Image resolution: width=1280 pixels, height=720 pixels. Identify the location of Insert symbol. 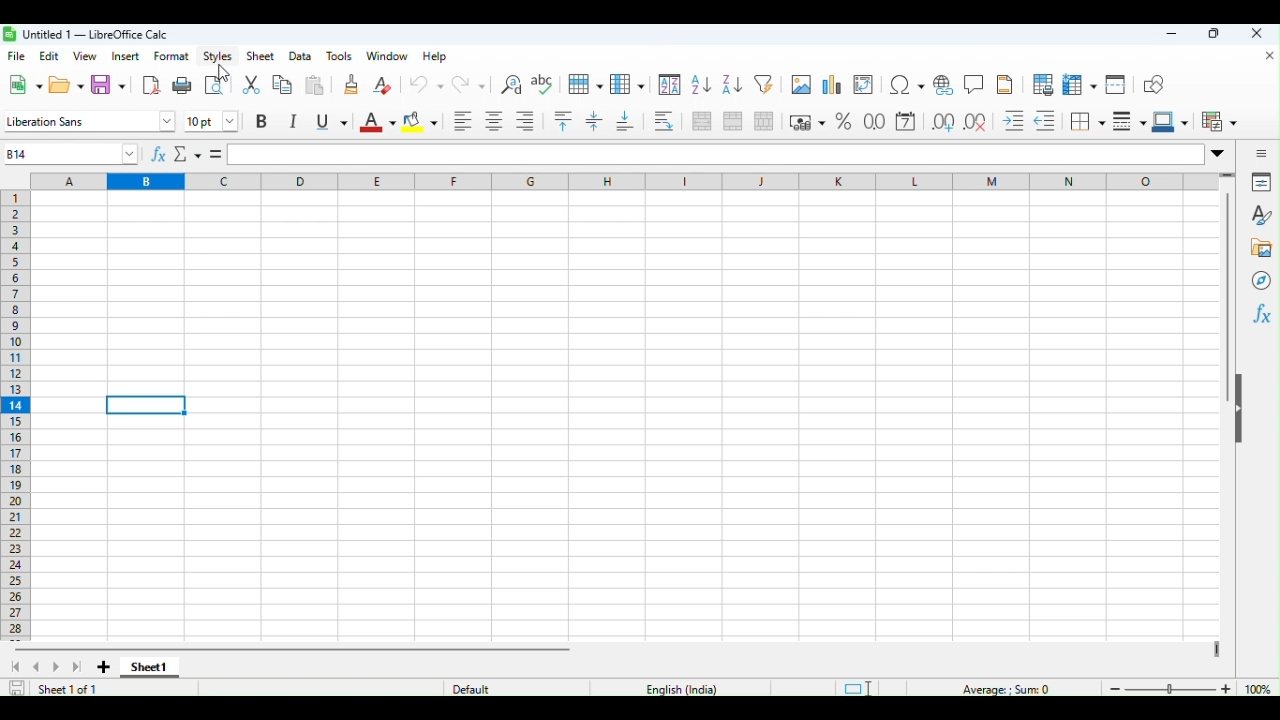
(905, 85).